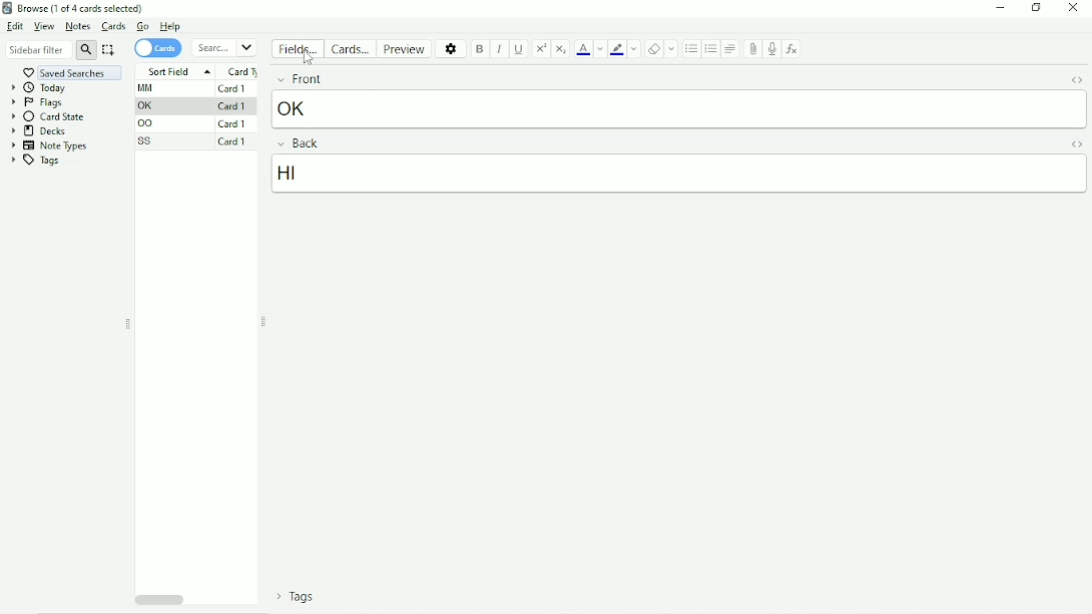 The height and width of the screenshot is (614, 1092). Describe the element at coordinates (149, 88) in the screenshot. I see `MM` at that location.